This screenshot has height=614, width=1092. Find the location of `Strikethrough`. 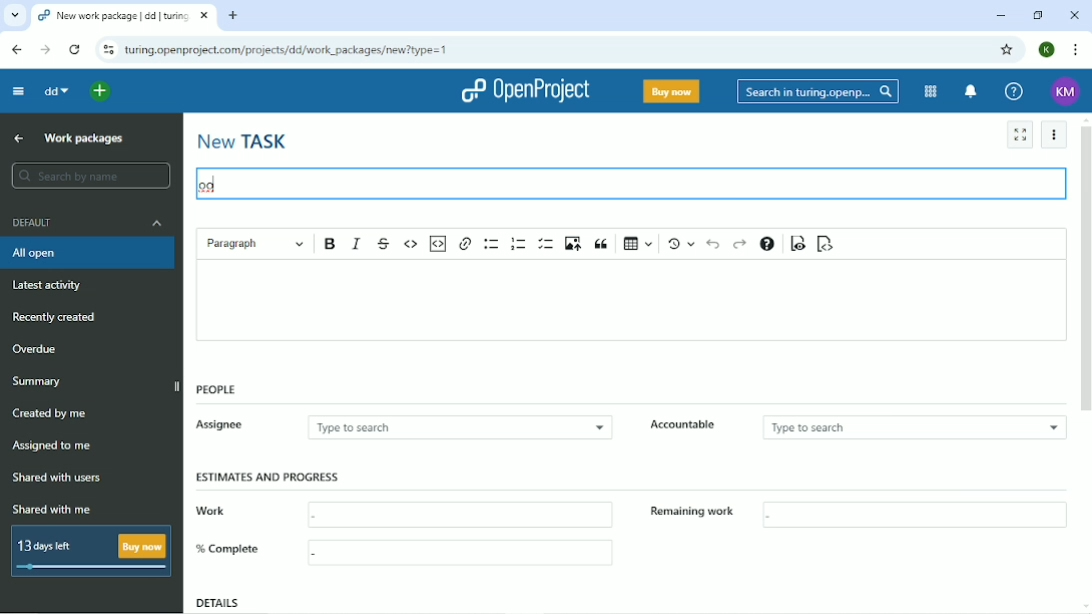

Strikethrough is located at coordinates (384, 243).